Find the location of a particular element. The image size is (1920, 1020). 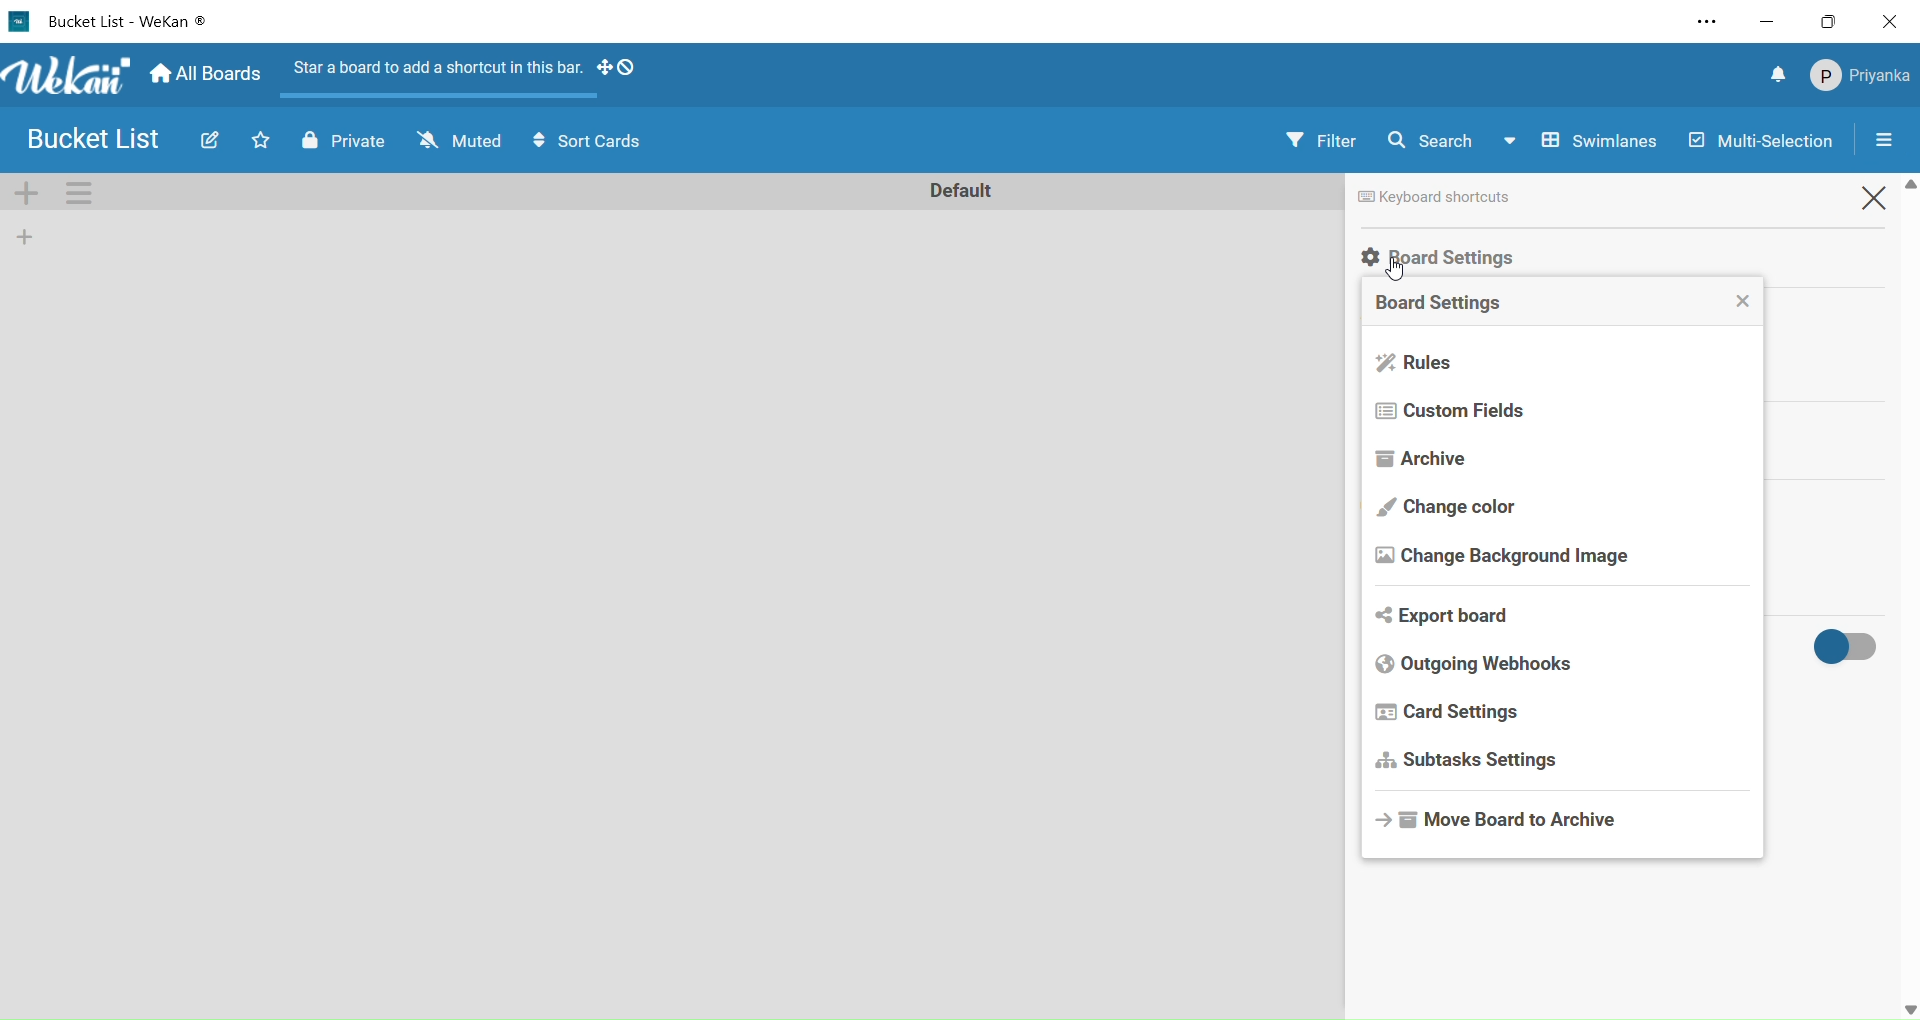

muted is located at coordinates (457, 141).